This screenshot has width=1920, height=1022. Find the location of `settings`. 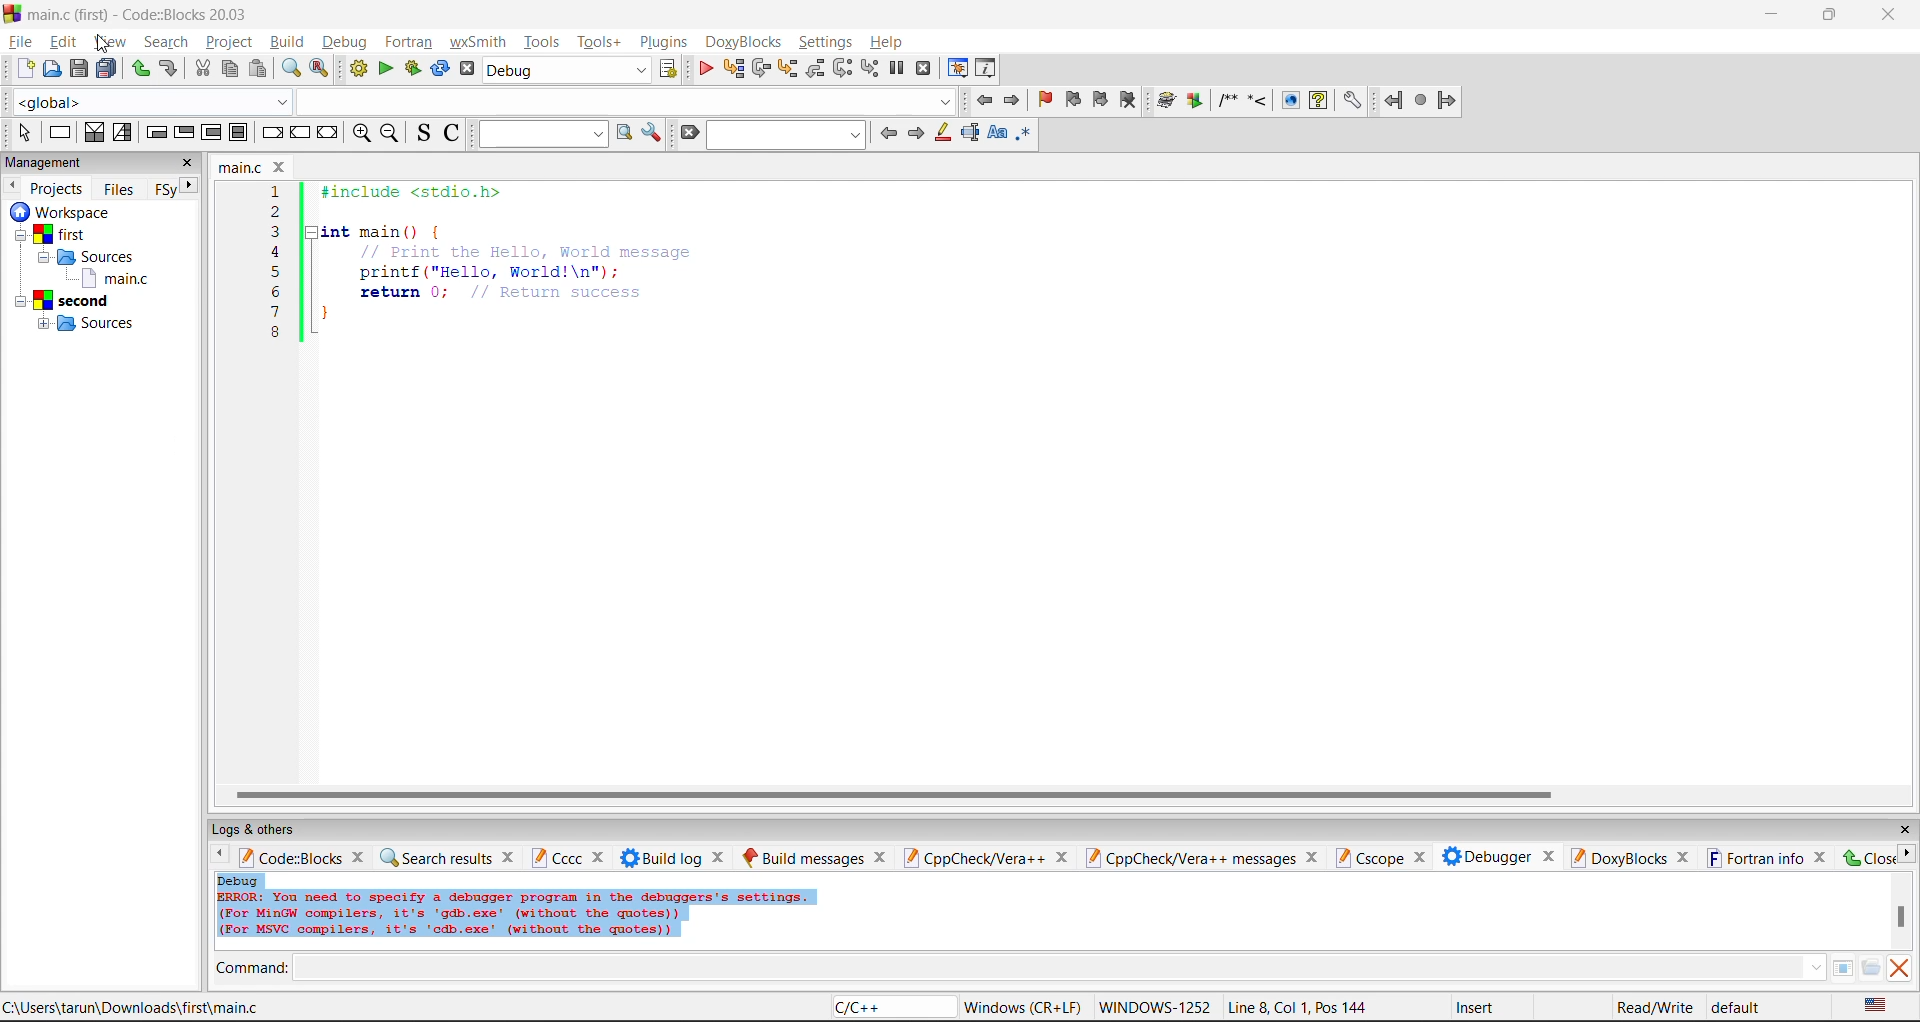

settings is located at coordinates (823, 41).